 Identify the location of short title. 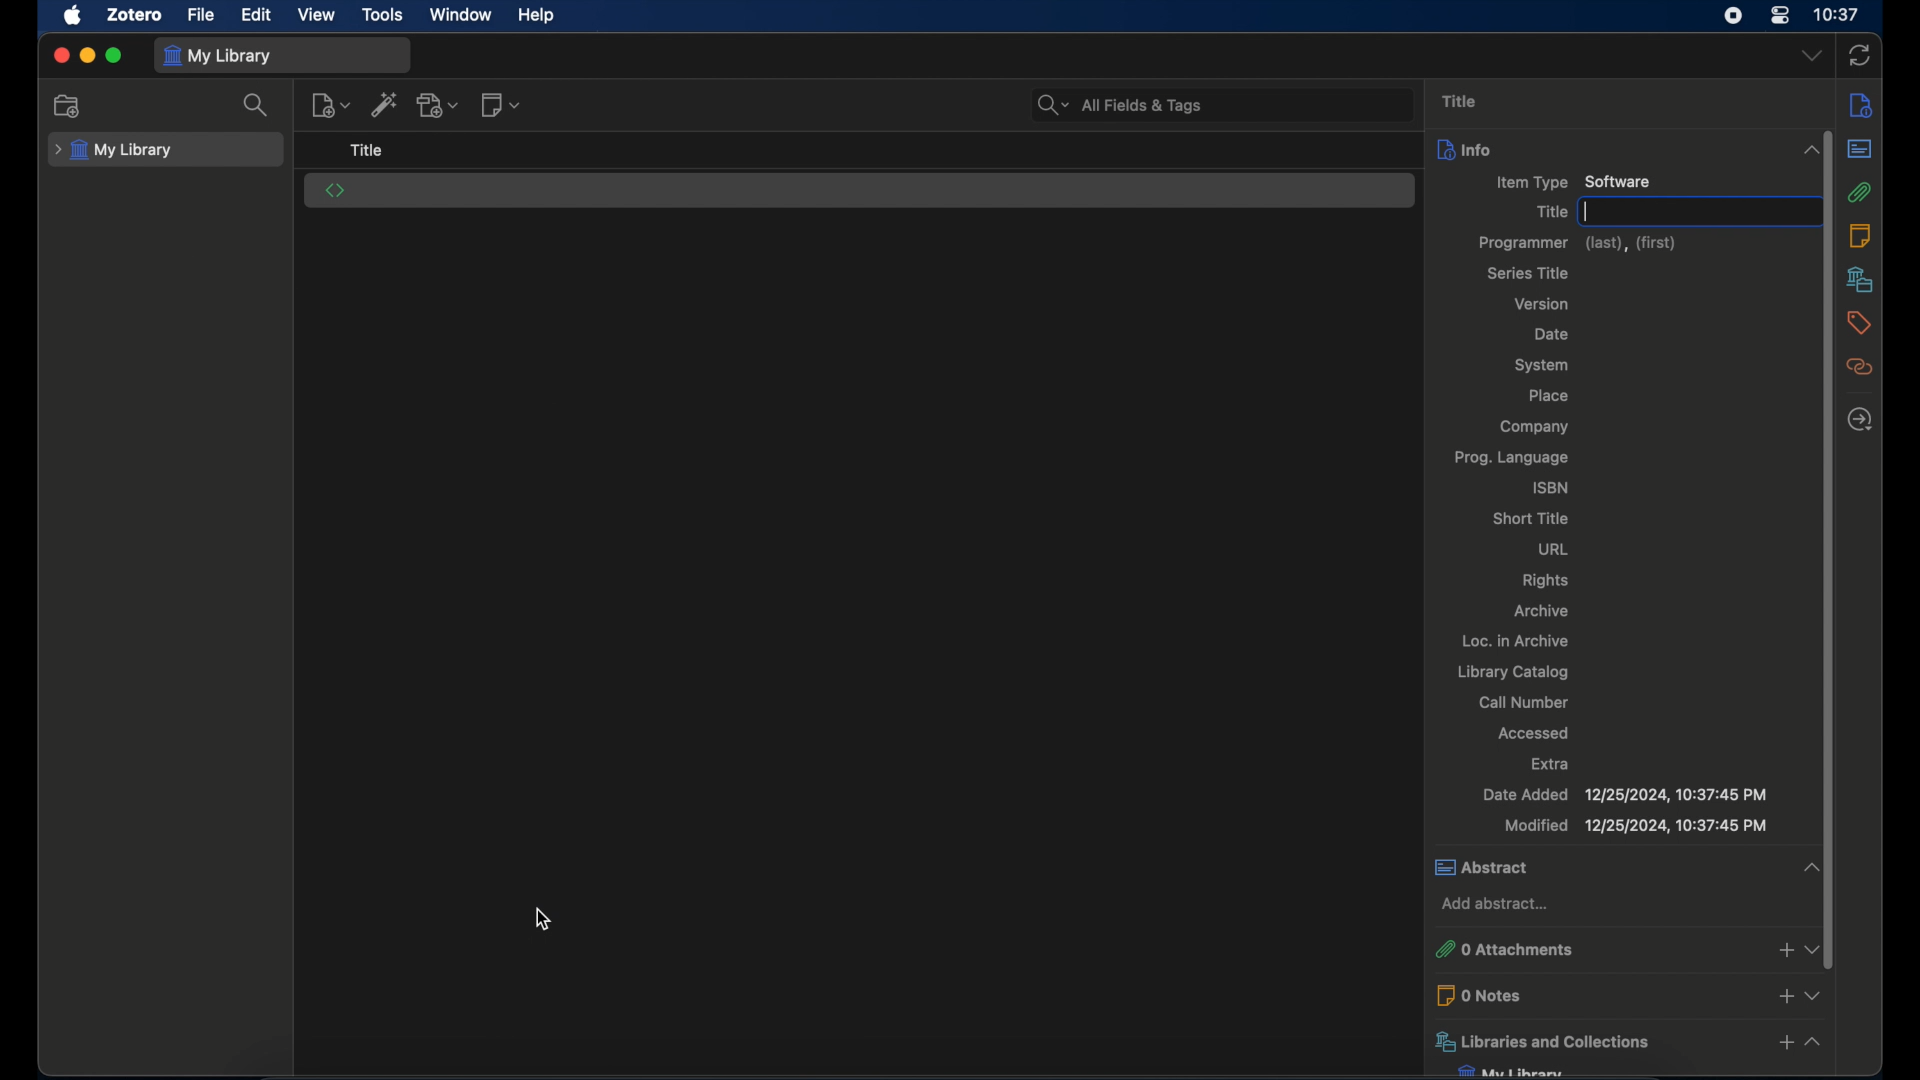
(1532, 519).